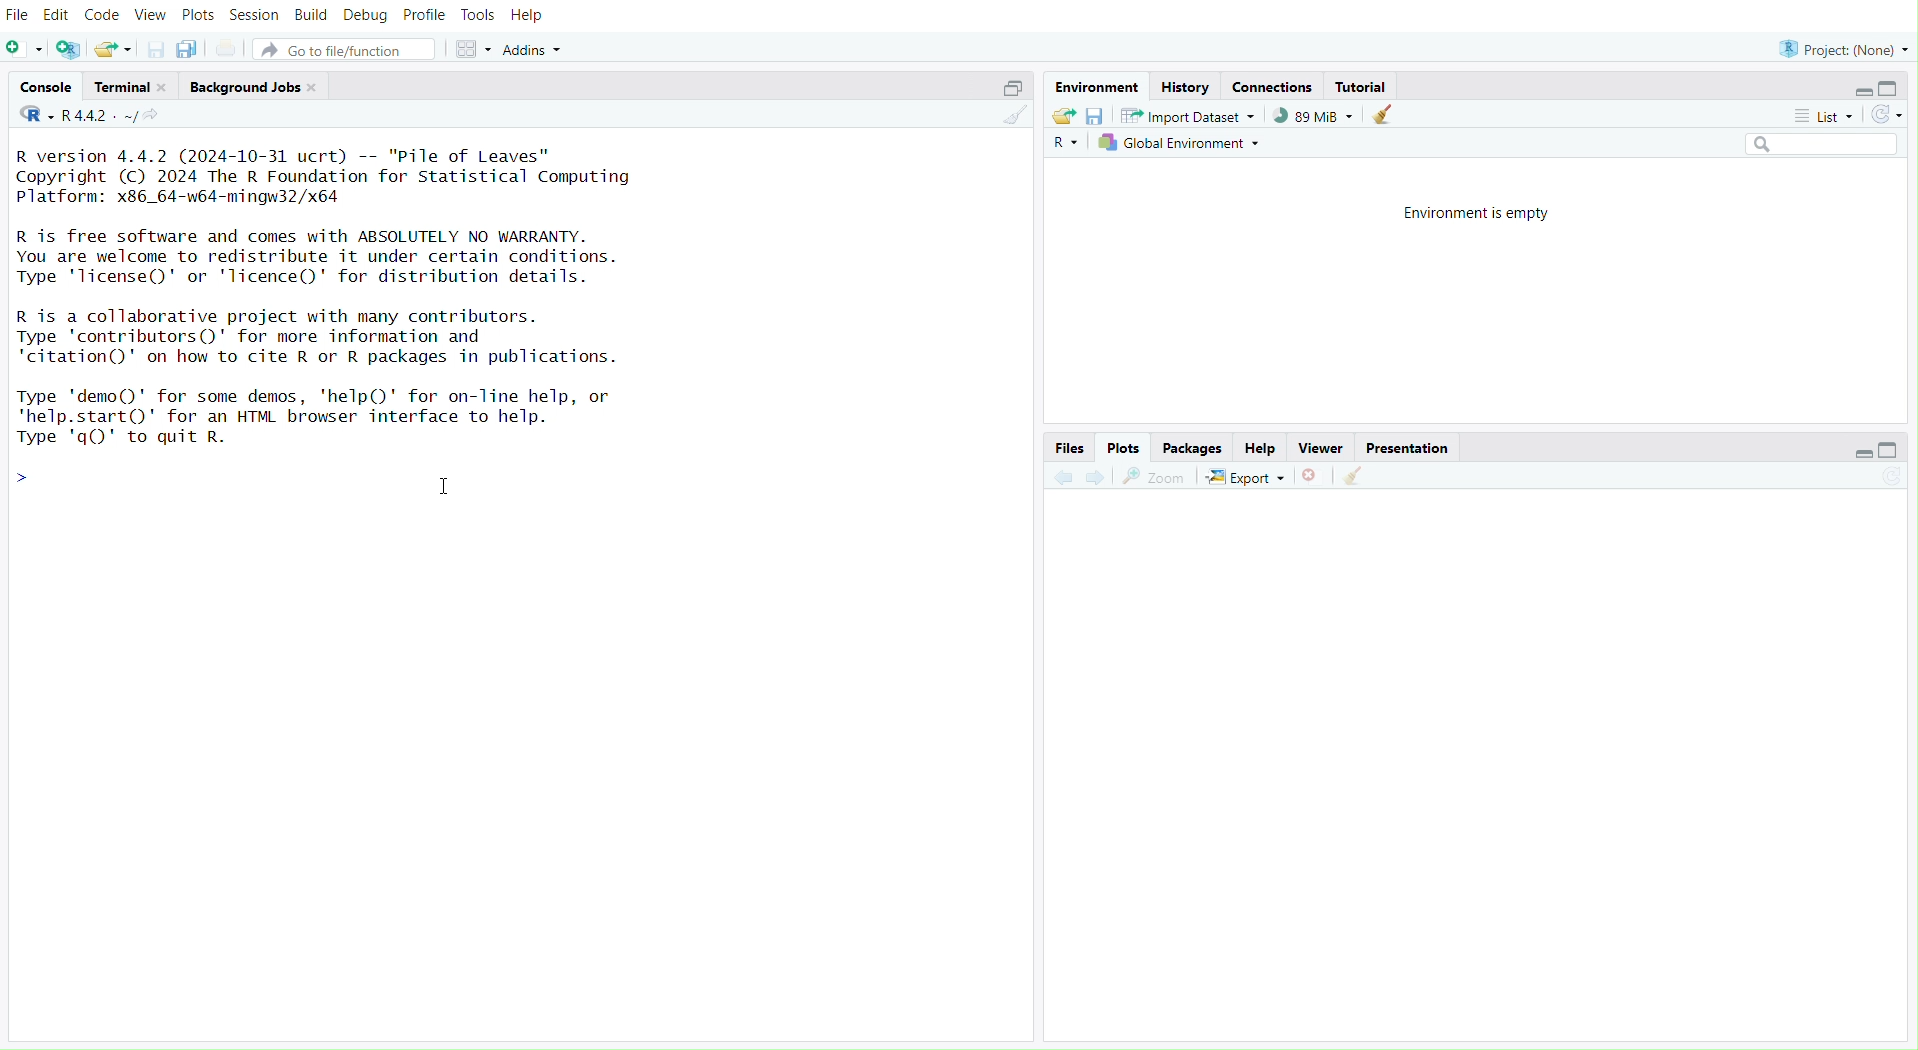 This screenshot has height=1050, width=1918. What do you see at coordinates (309, 17) in the screenshot?
I see `Build` at bounding box center [309, 17].